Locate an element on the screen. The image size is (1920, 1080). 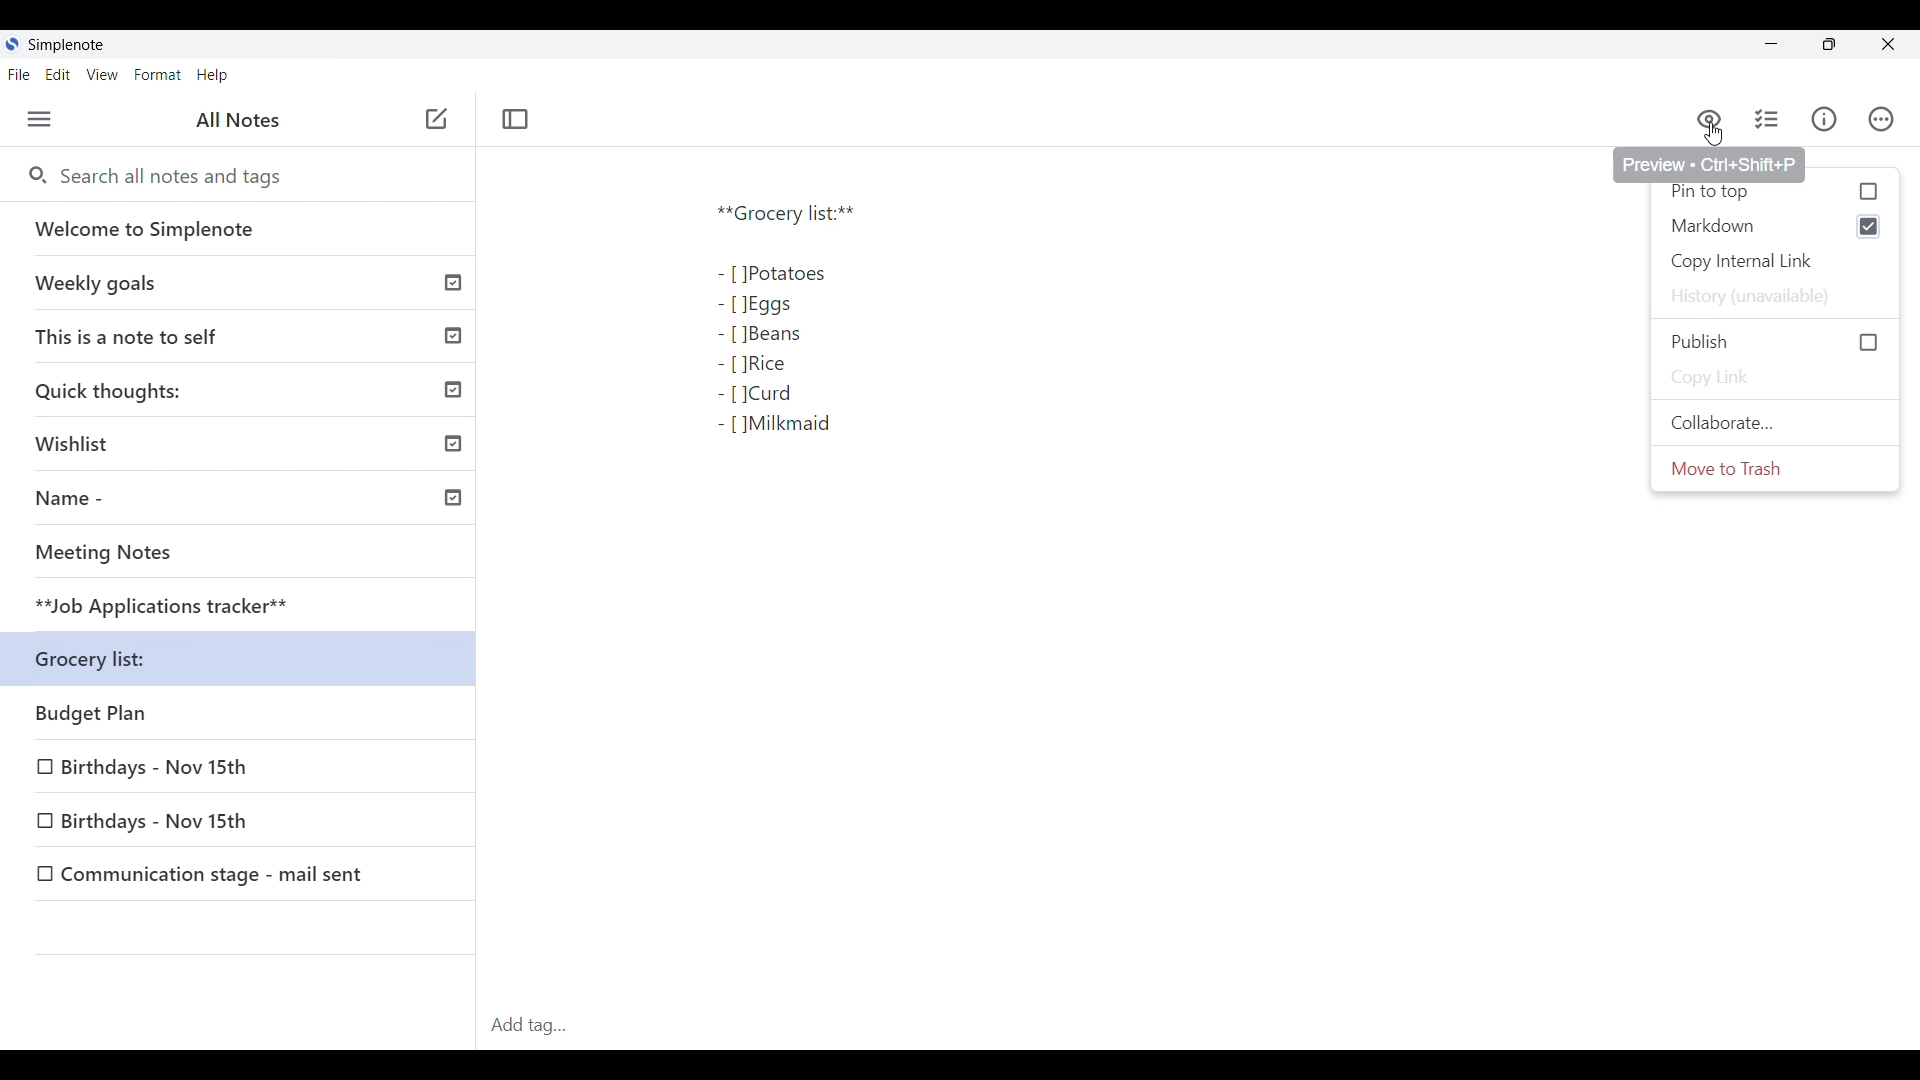
This is a note to self is located at coordinates (245, 337).